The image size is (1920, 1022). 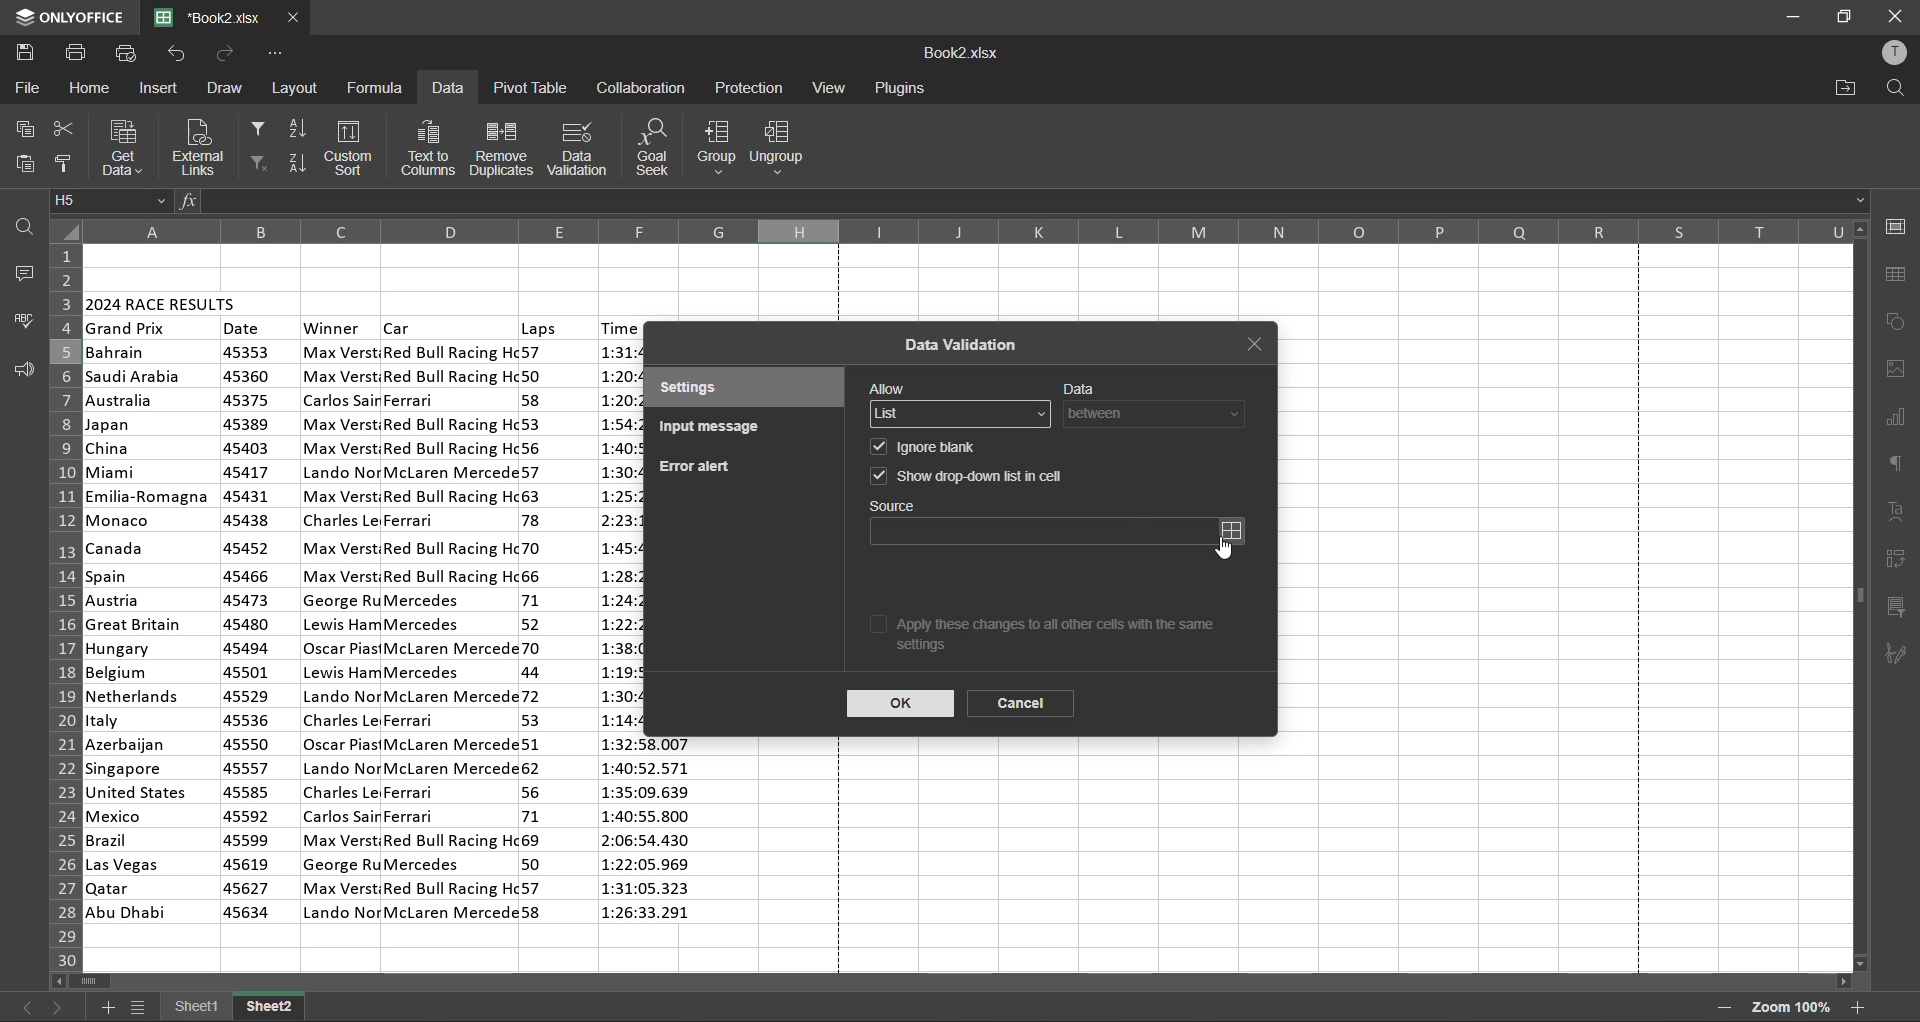 What do you see at coordinates (60, 132) in the screenshot?
I see `cut` at bounding box center [60, 132].